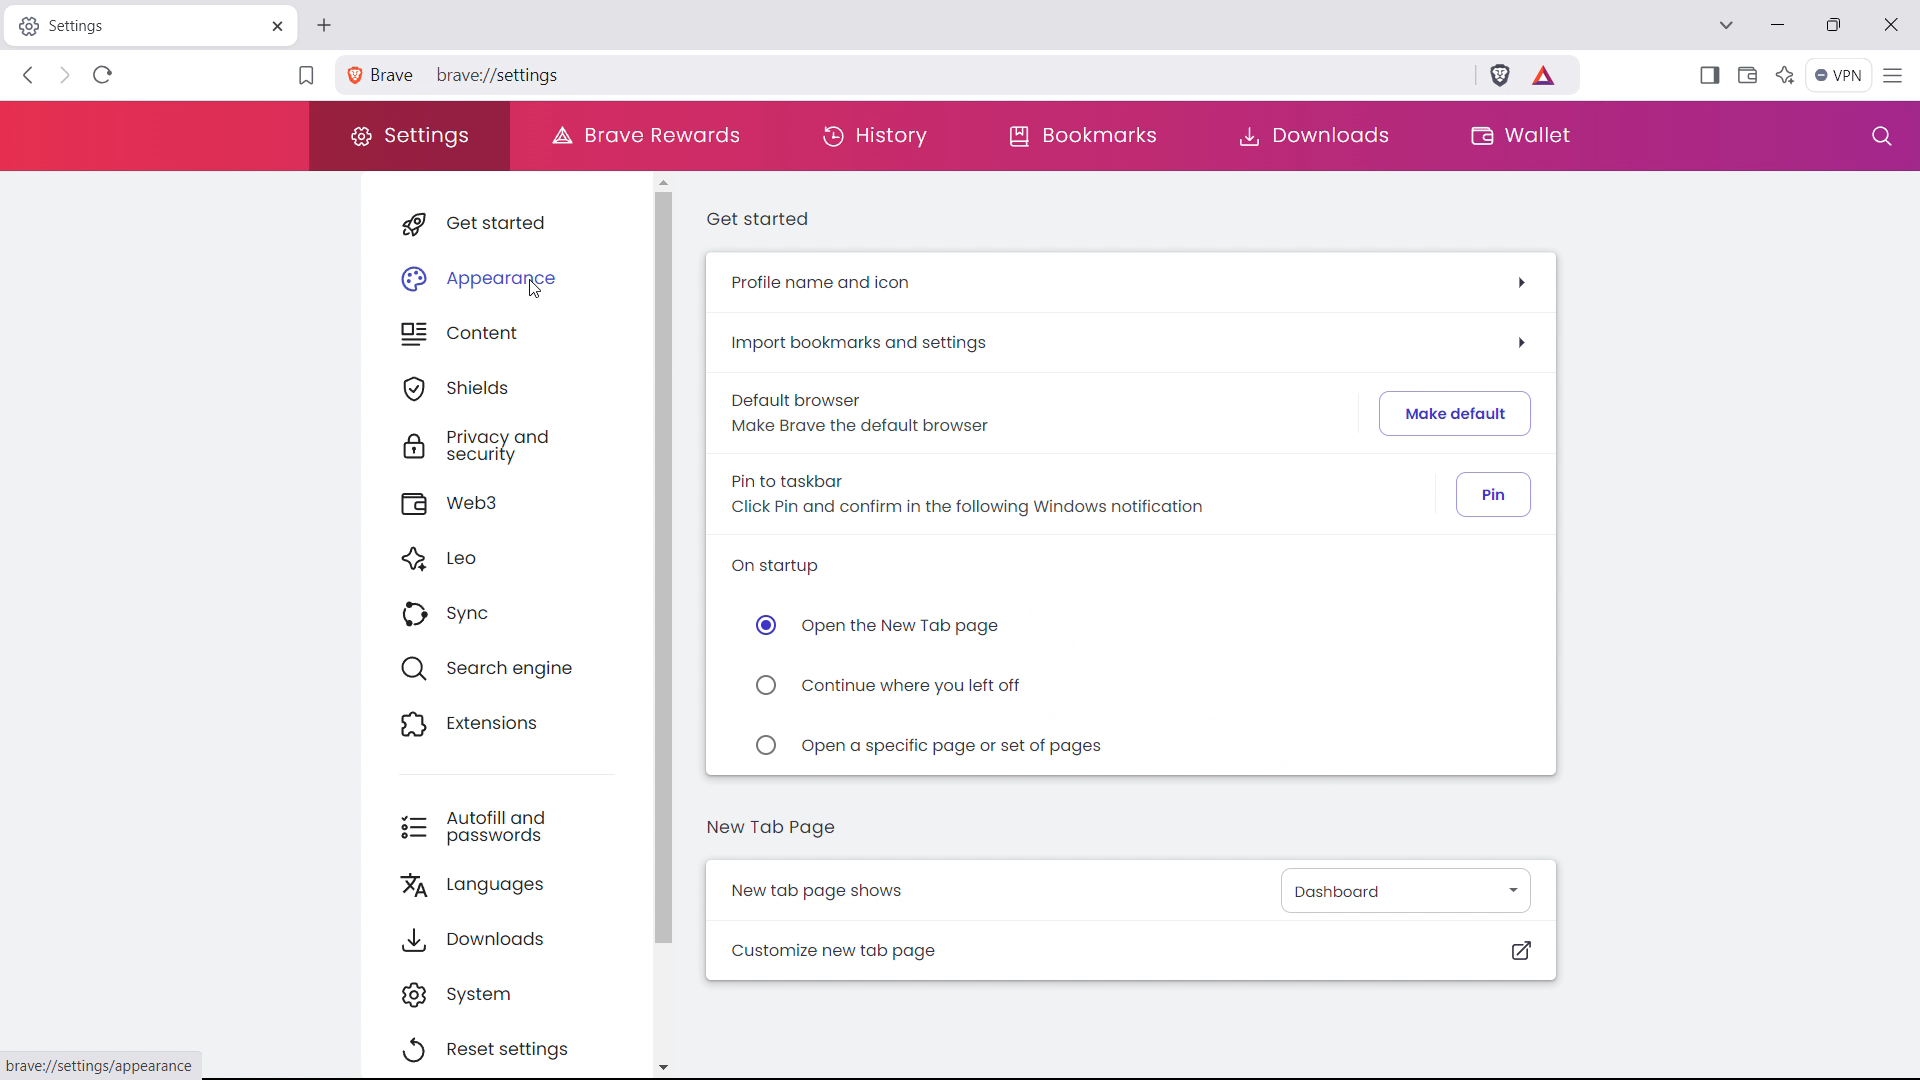  Describe the element at coordinates (1835, 25) in the screenshot. I see `maximize` at that location.